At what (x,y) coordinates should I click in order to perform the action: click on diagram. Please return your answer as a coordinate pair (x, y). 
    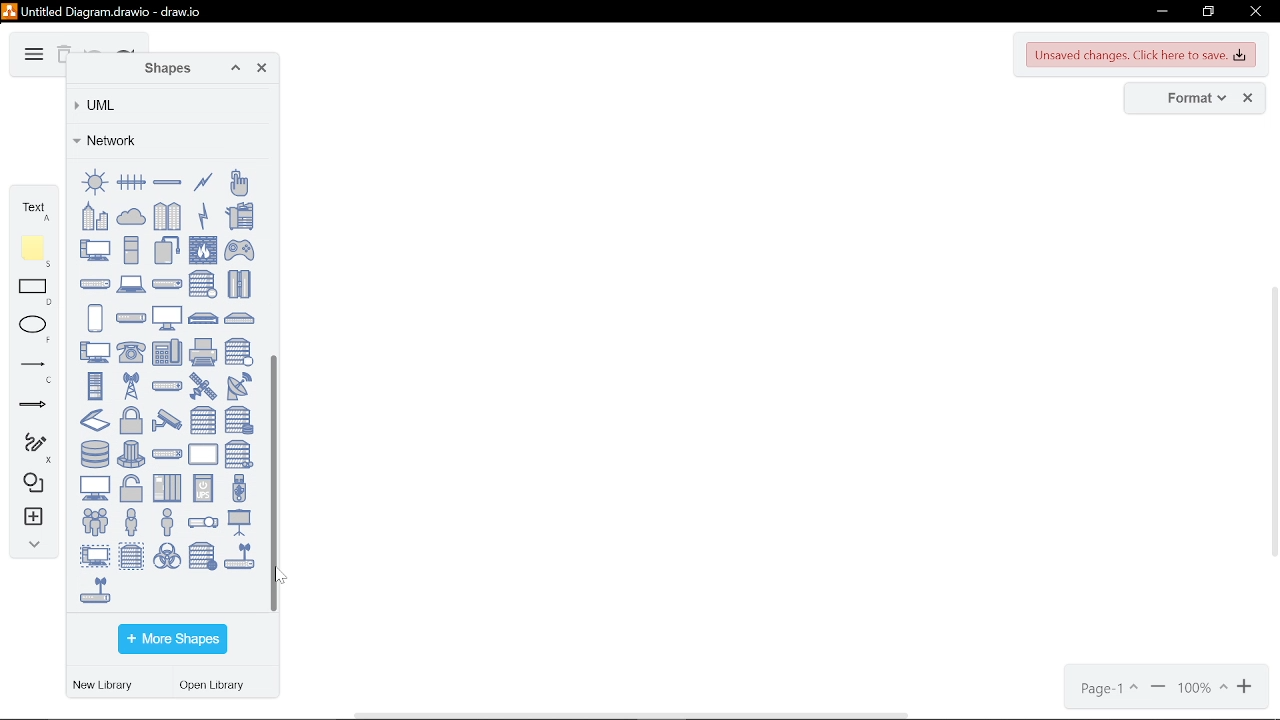
    Looking at the image, I should click on (32, 55).